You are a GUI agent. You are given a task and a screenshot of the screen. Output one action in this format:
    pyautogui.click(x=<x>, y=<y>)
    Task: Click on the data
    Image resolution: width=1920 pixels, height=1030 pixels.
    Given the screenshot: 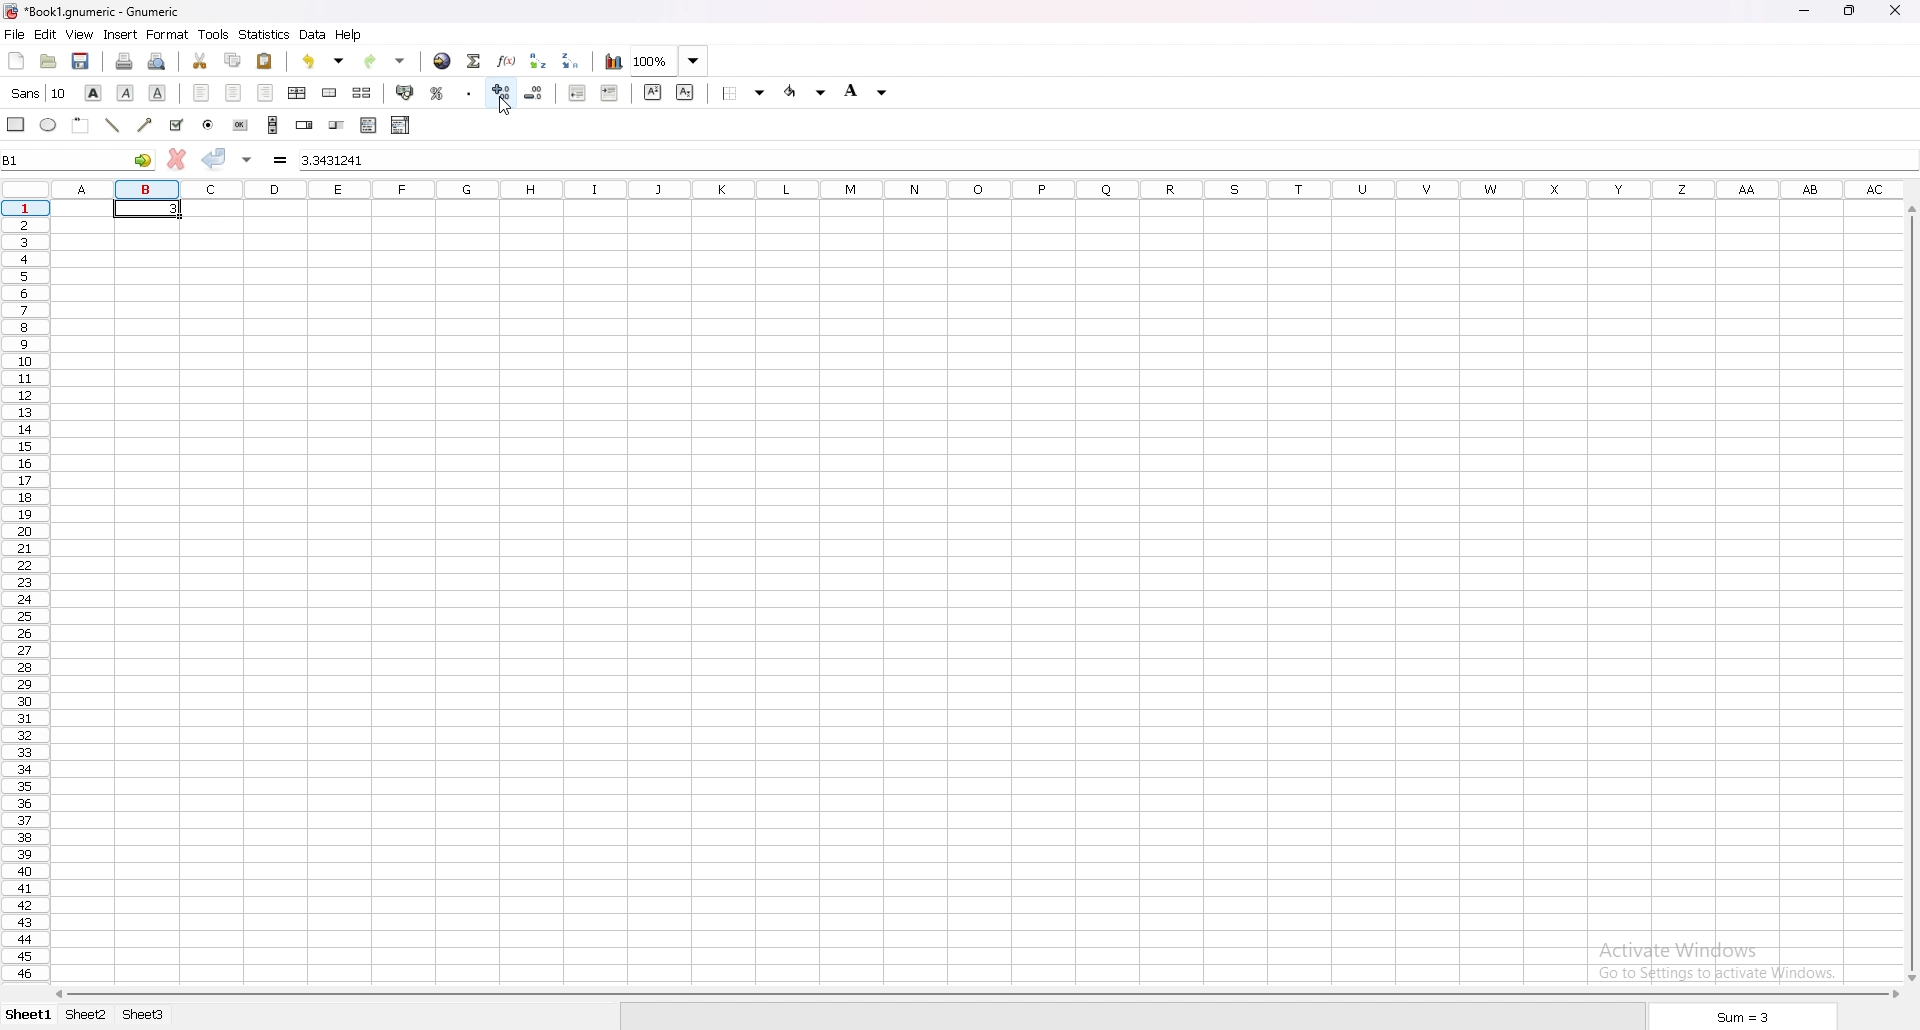 What is the action you would take?
    pyautogui.click(x=314, y=34)
    